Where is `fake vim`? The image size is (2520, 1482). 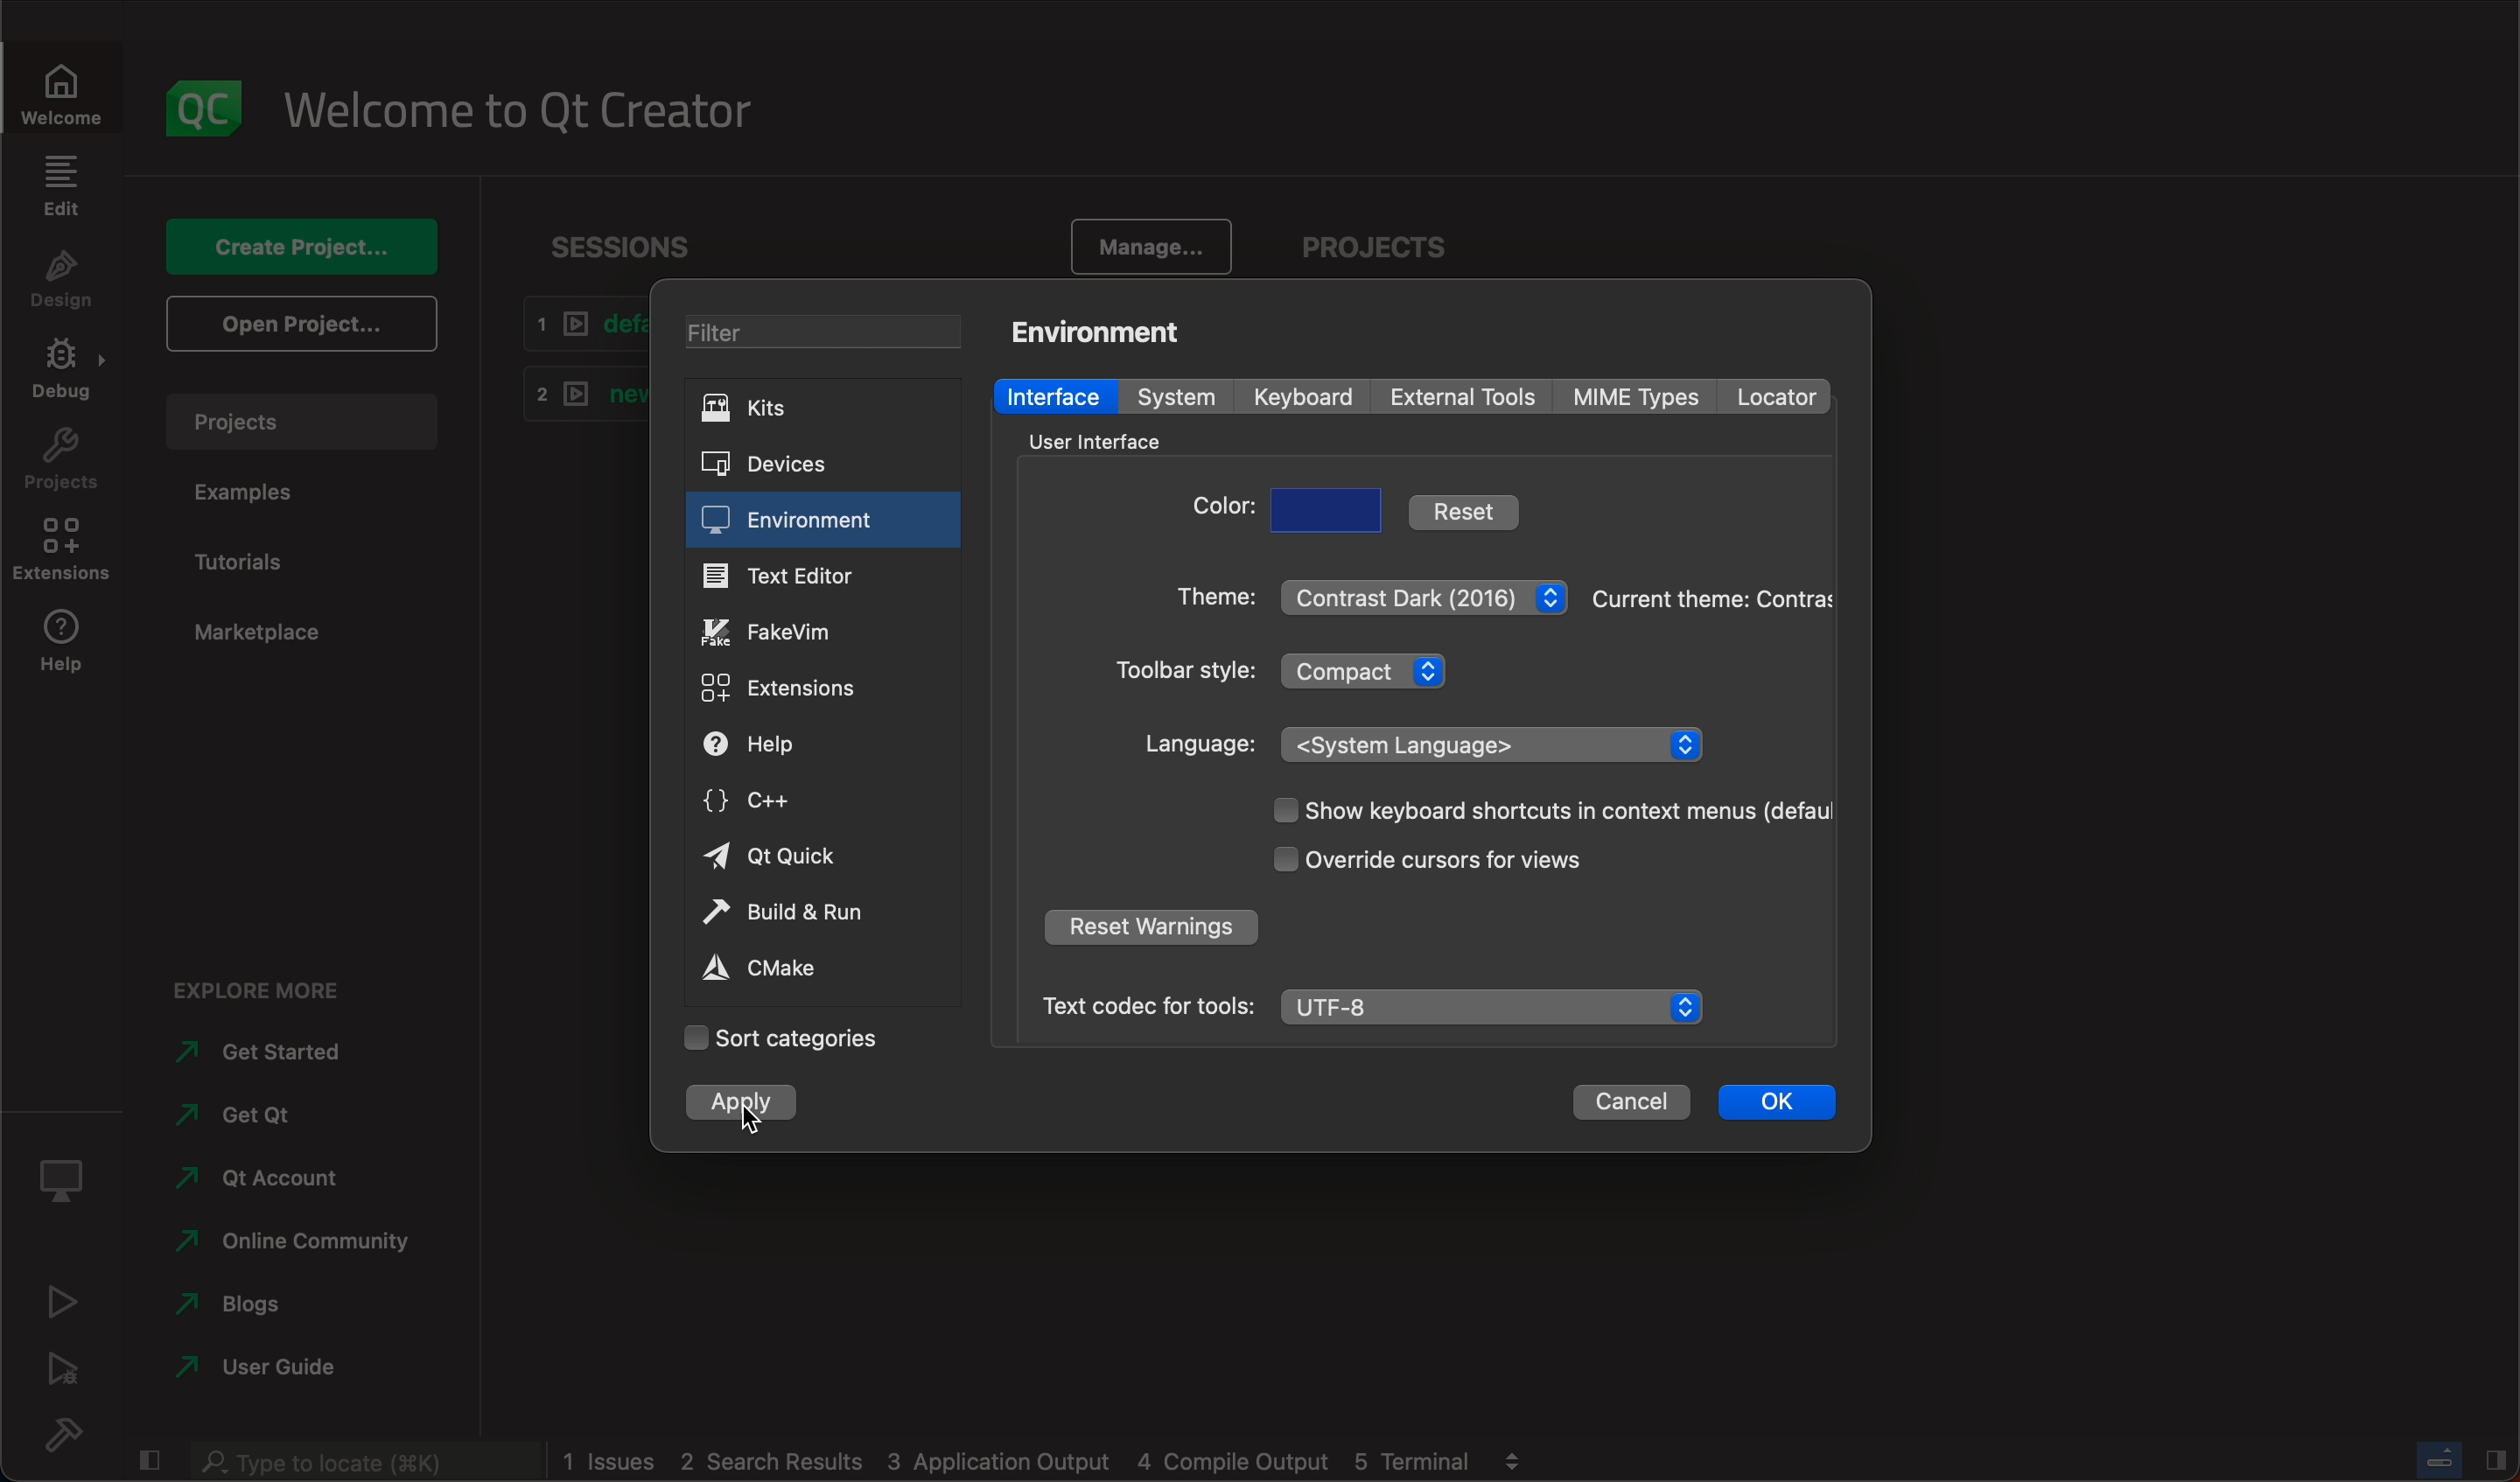 fake vim is located at coordinates (821, 629).